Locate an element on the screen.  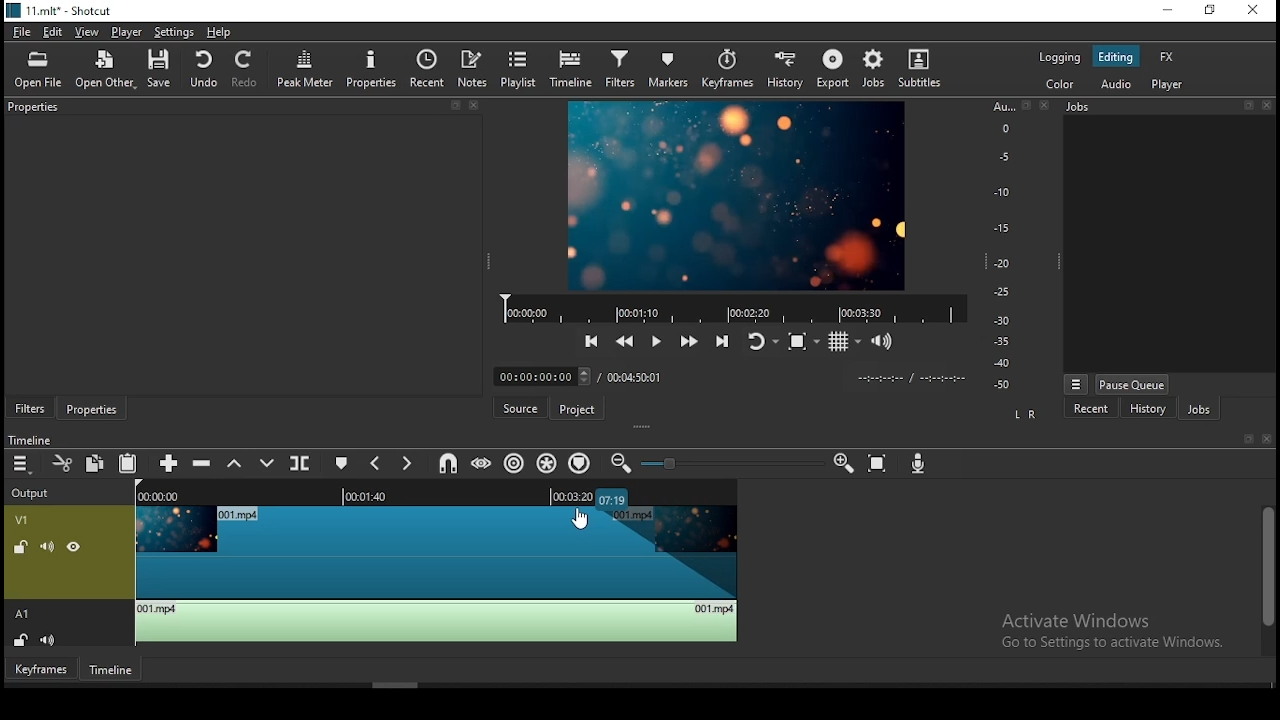
ripple markers is located at coordinates (579, 464).